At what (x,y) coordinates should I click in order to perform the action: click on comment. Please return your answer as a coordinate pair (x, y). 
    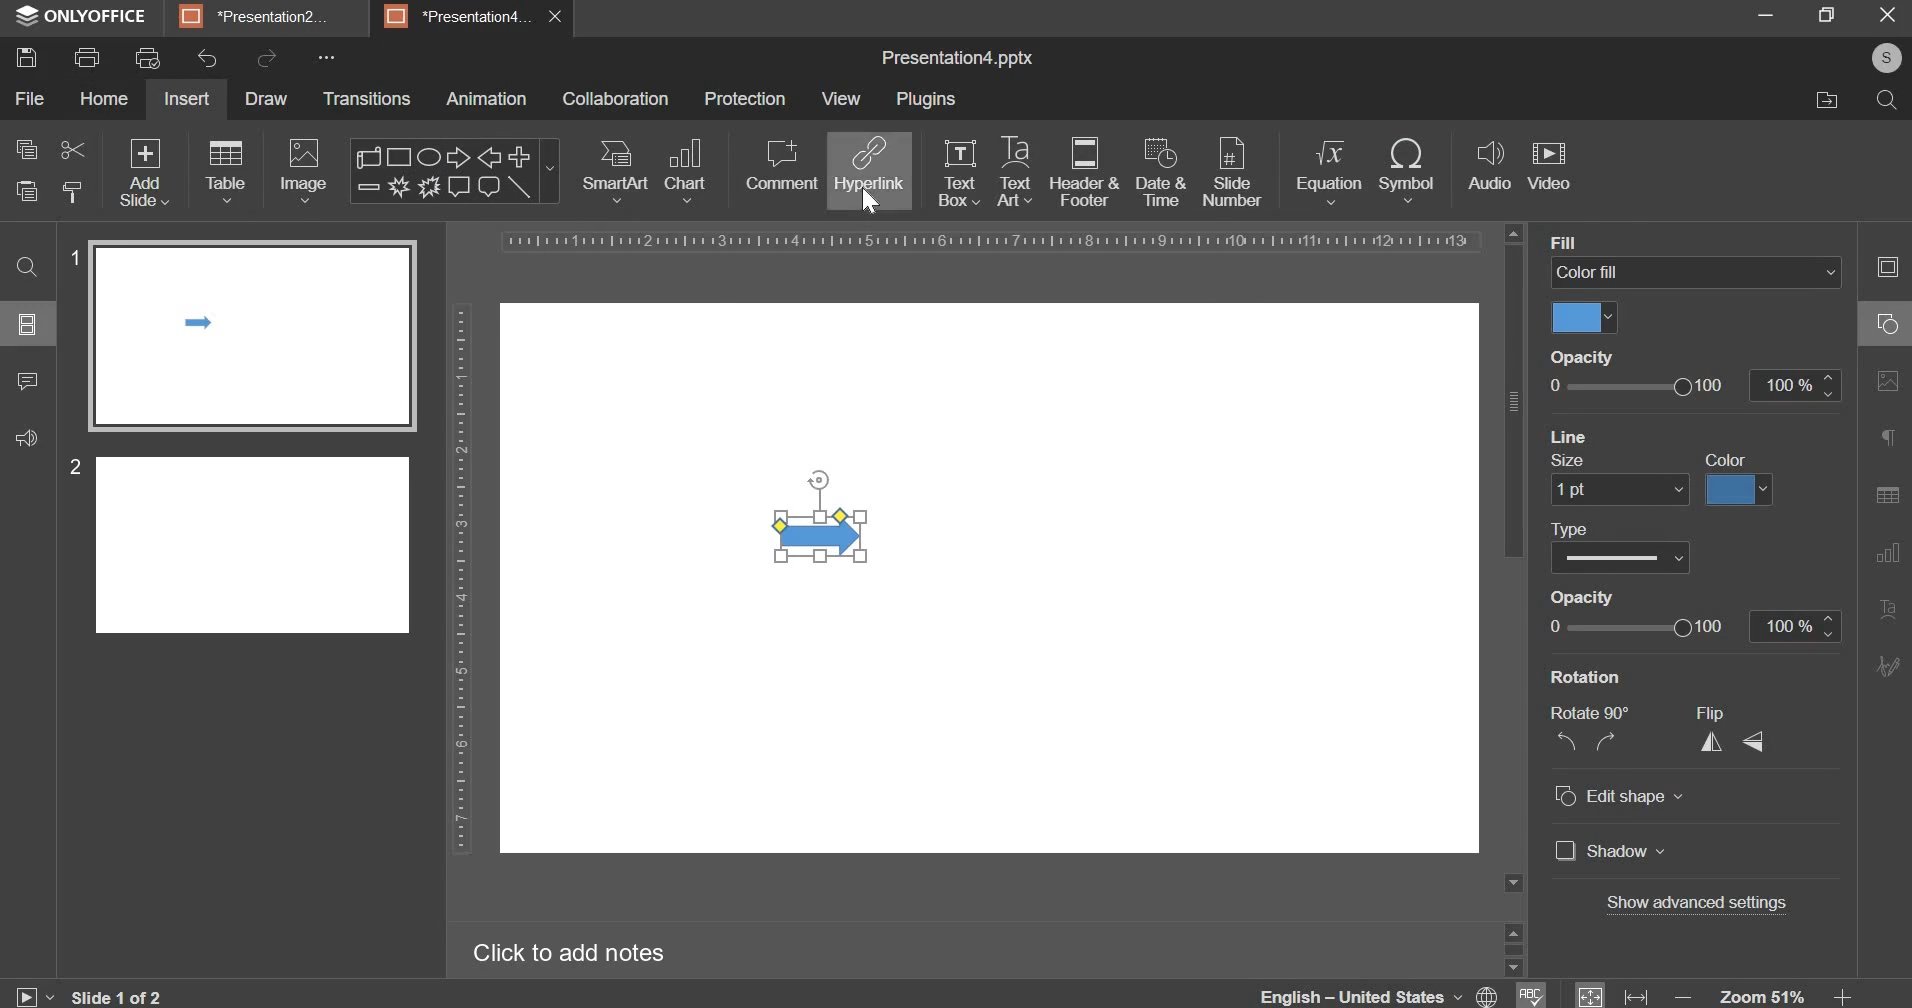
    Looking at the image, I should click on (780, 166).